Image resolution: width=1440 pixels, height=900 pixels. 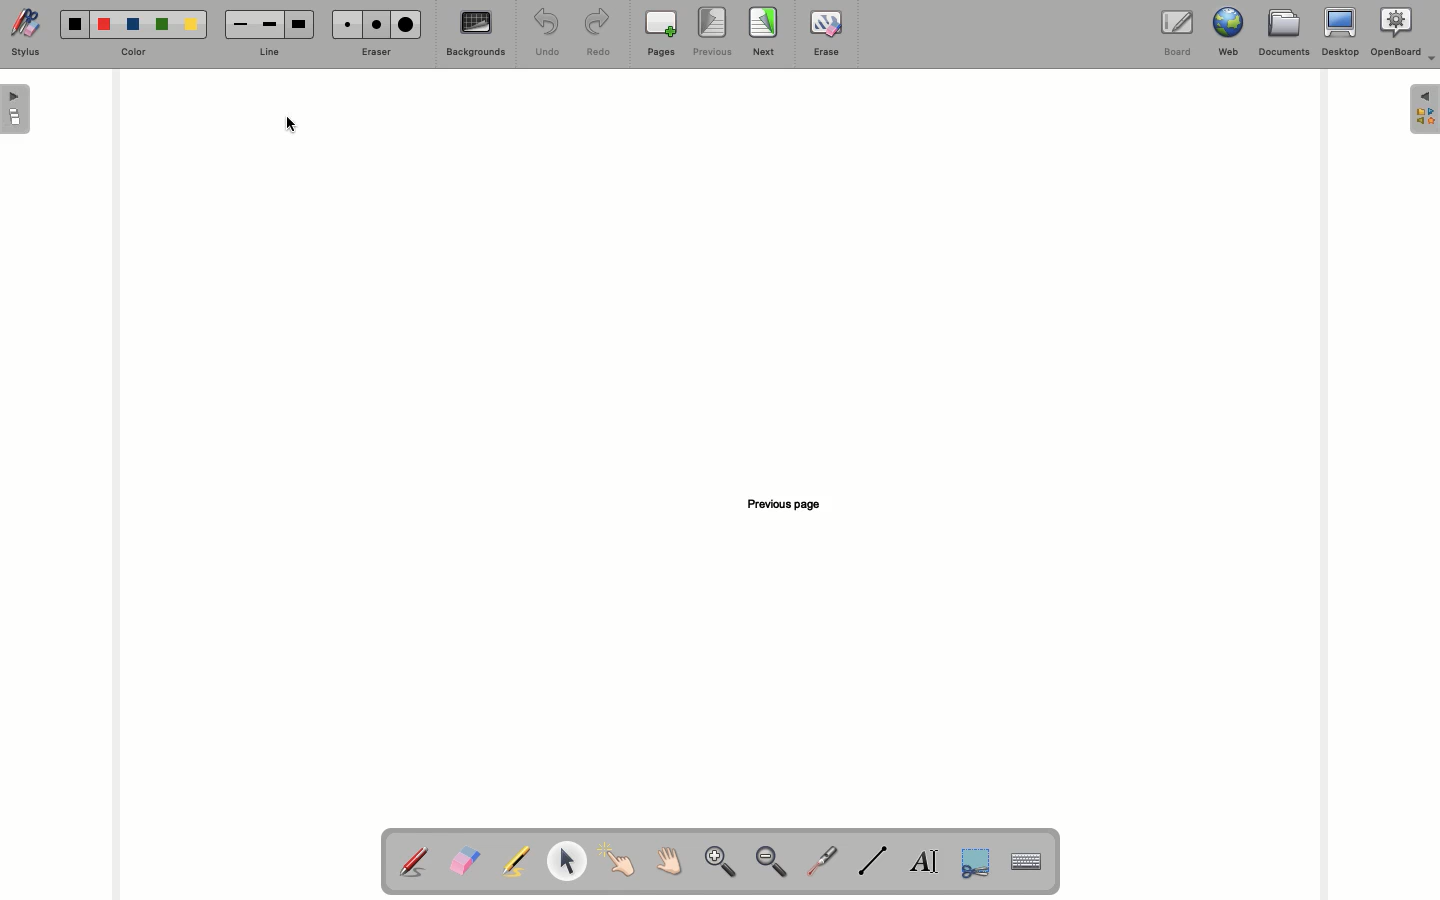 I want to click on Color 3, so click(x=133, y=25).